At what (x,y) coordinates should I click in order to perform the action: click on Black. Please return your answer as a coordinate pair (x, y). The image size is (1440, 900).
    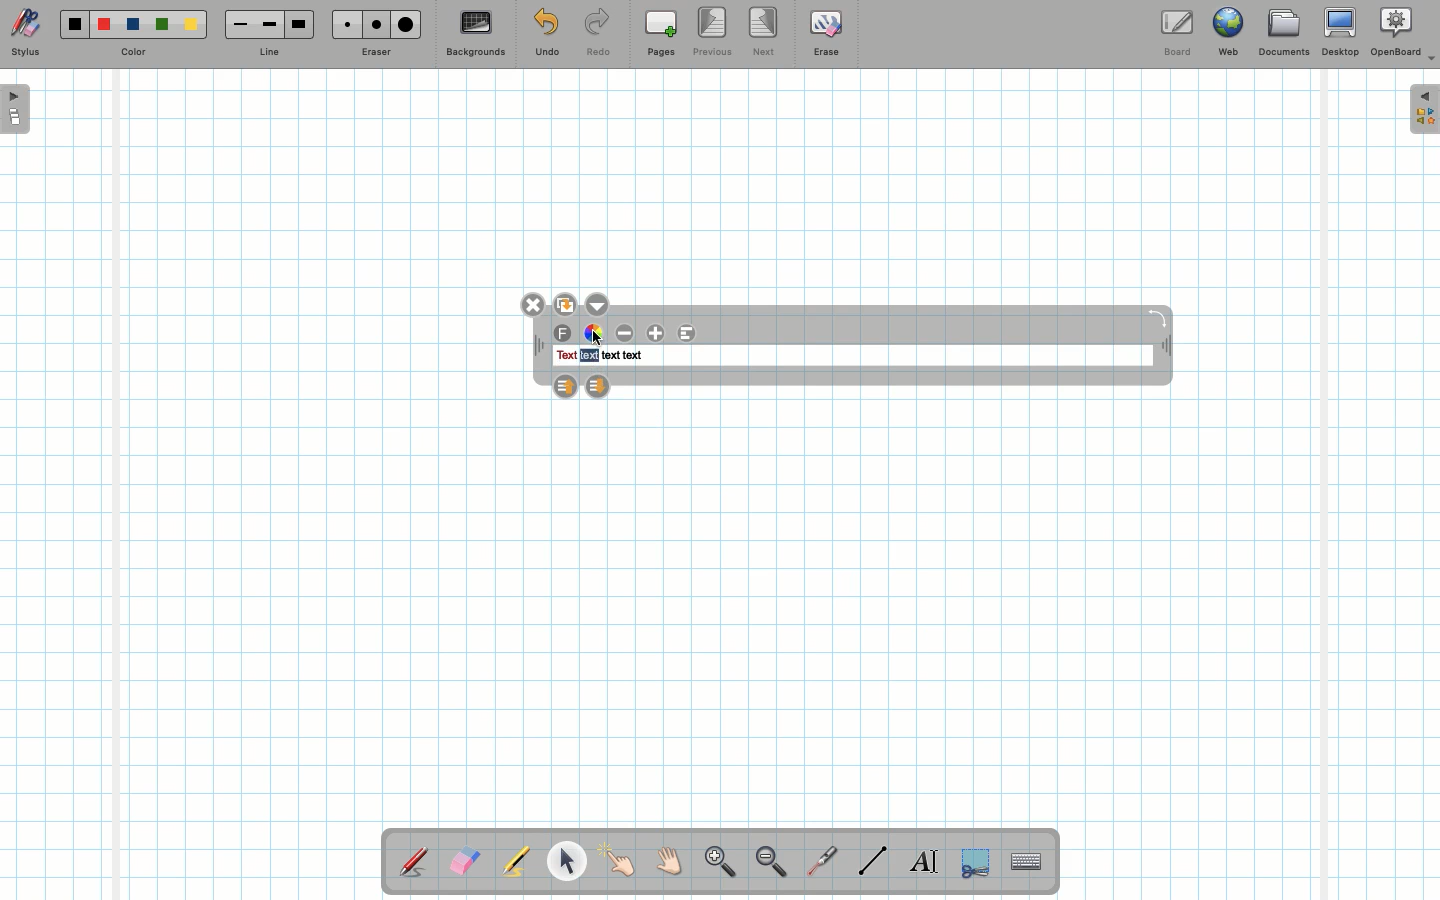
    Looking at the image, I should click on (73, 24).